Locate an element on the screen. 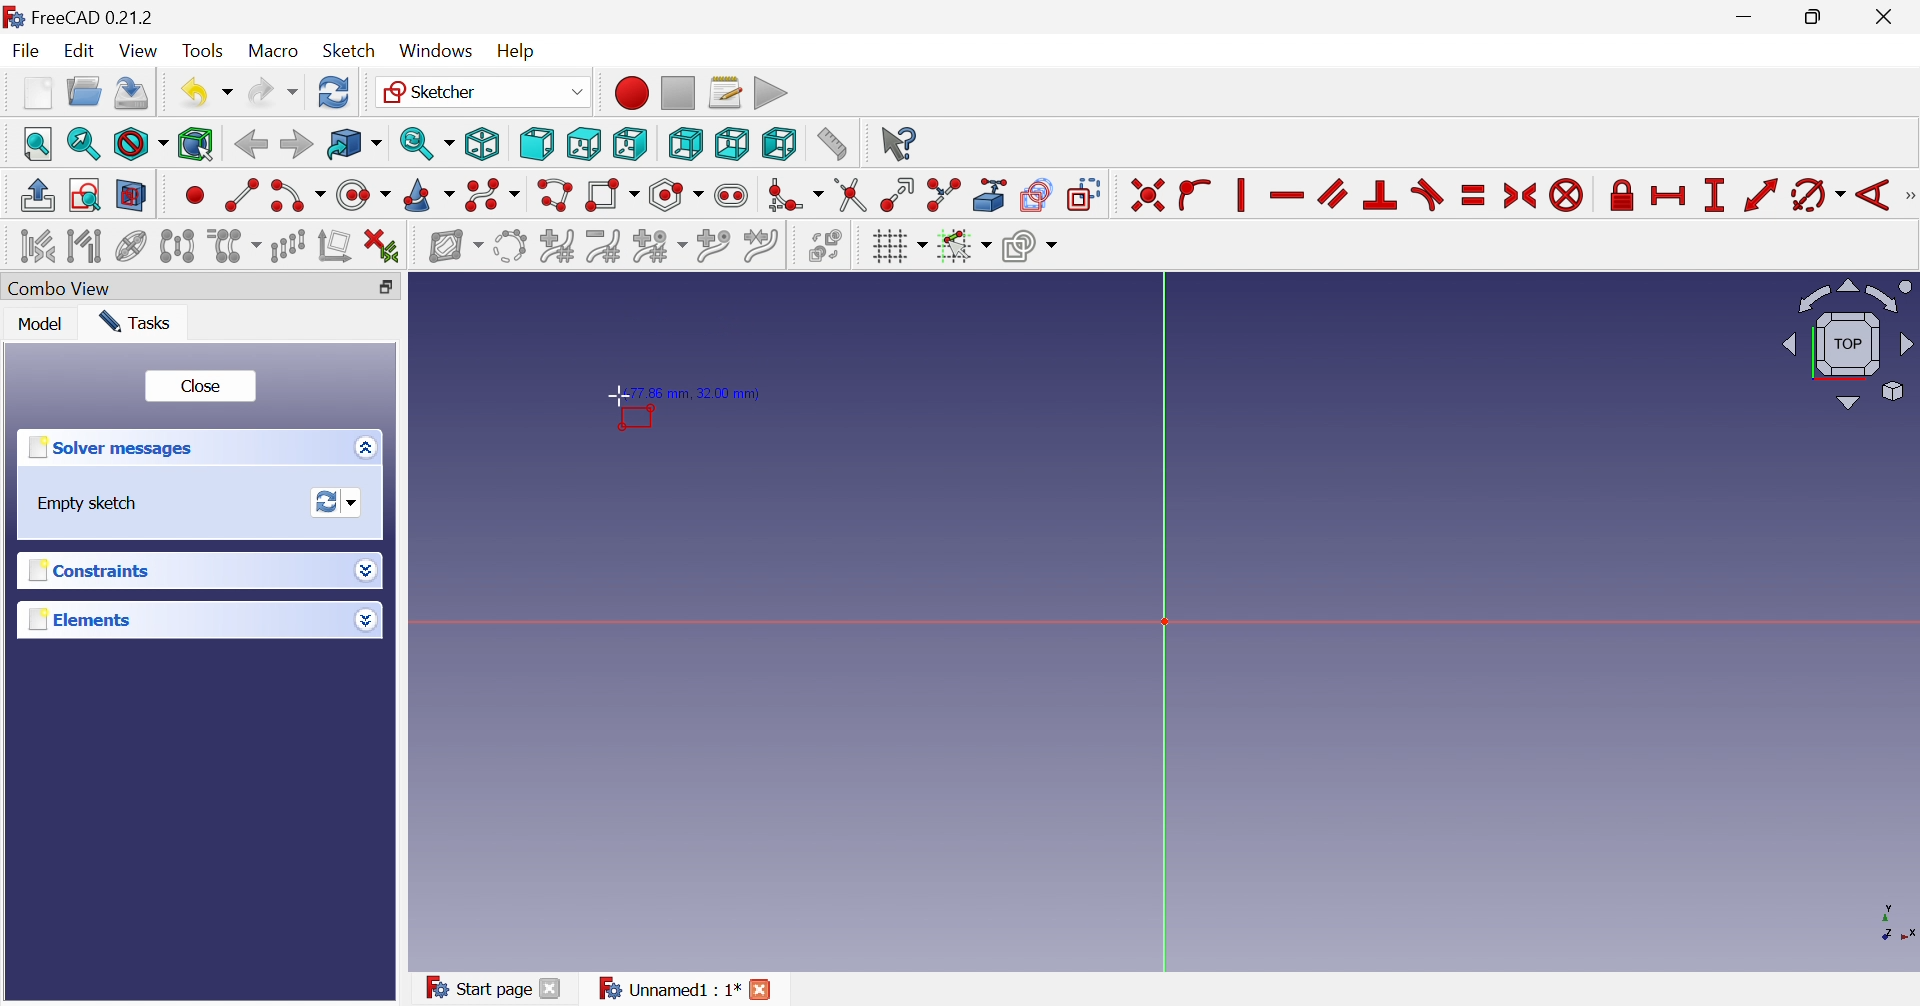 The width and height of the screenshot is (1920, 1006). Rectangular array is located at coordinates (288, 246).